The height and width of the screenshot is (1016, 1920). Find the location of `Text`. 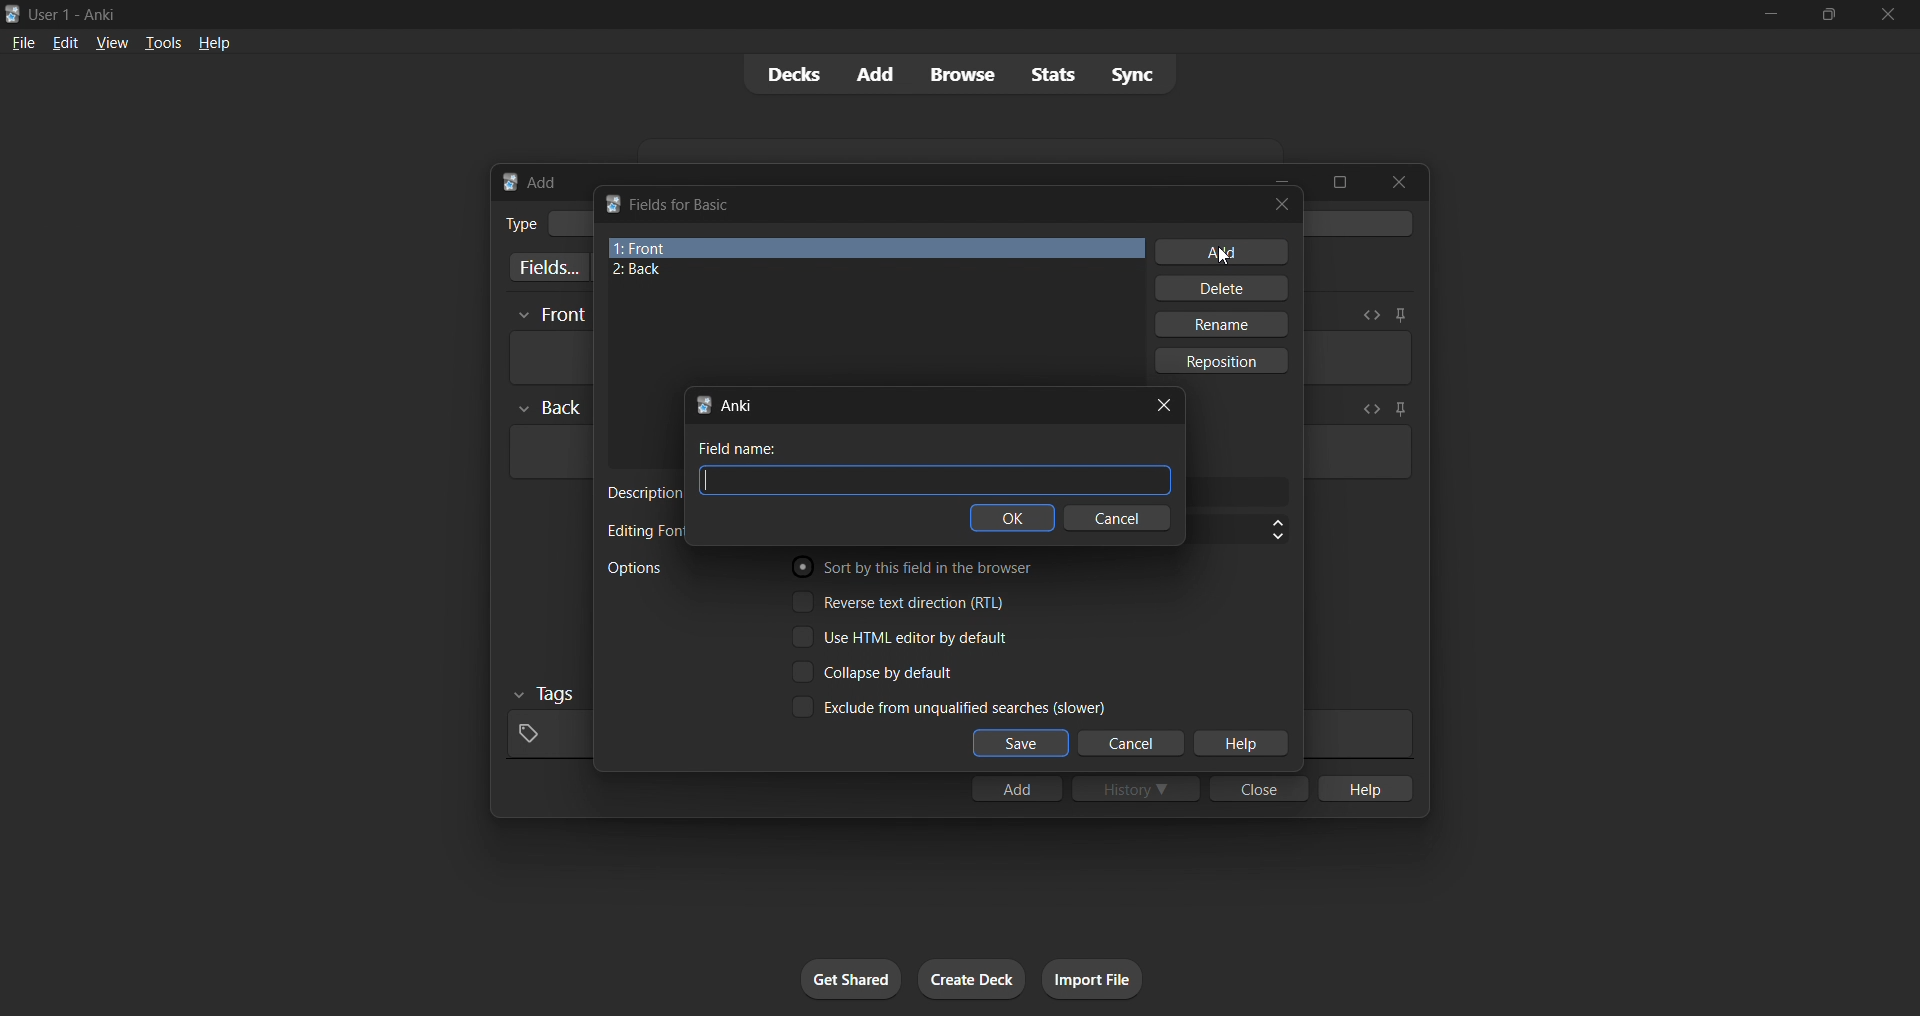

Text is located at coordinates (520, 224).